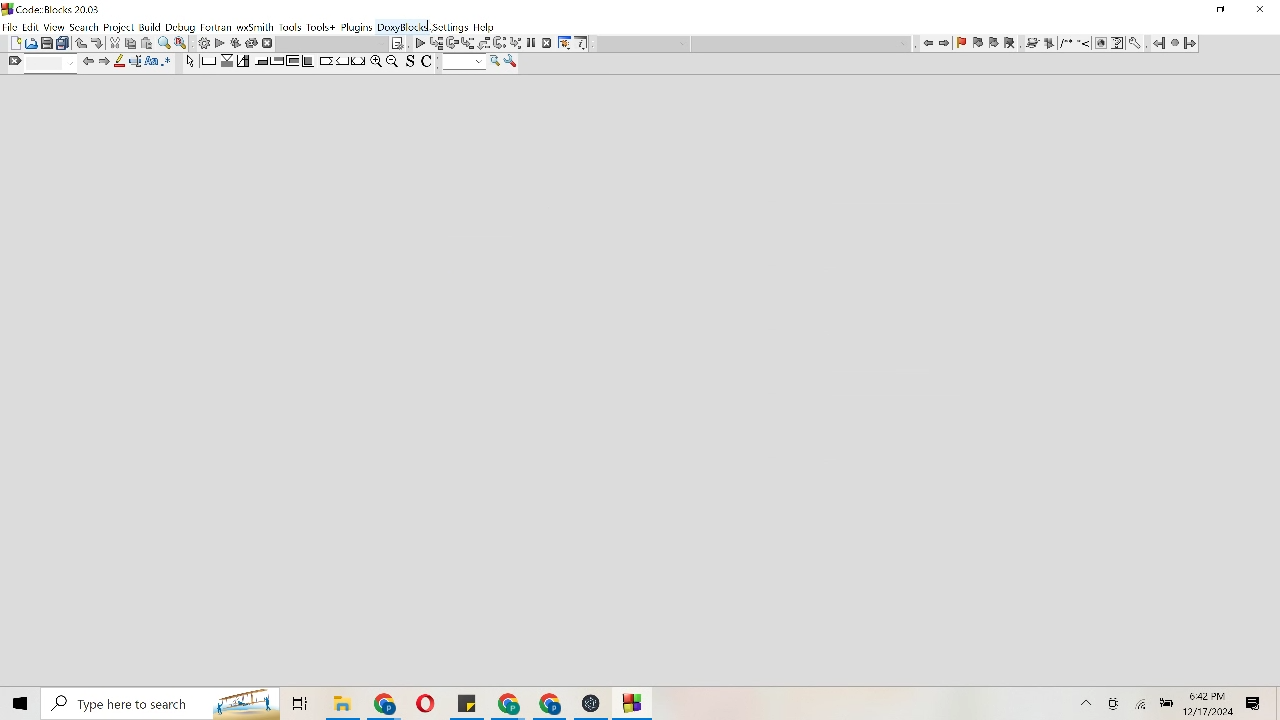 This screenshot has height=720, width=1280. Describe the element at coordinates (423, 63) in the screenshot. I see `Save and copy` at that location.